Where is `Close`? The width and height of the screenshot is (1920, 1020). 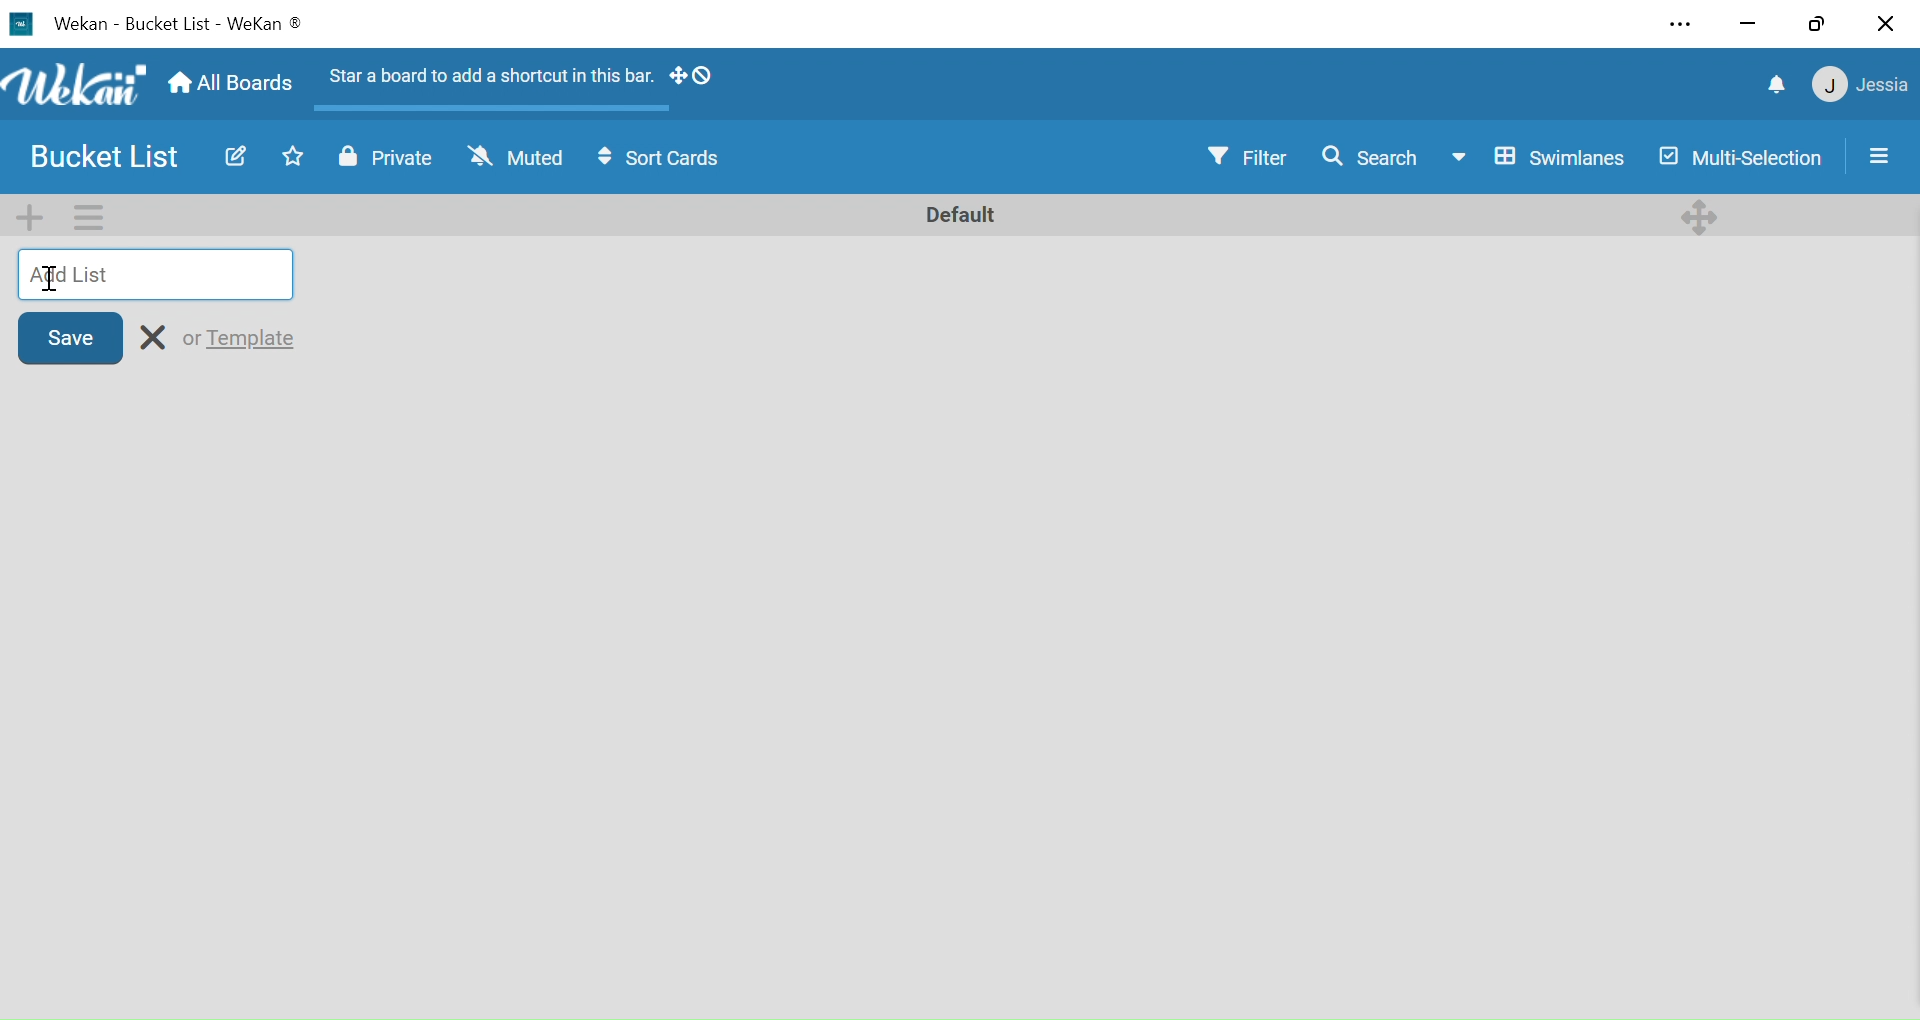 Close is located at coordinates (1885, 26).